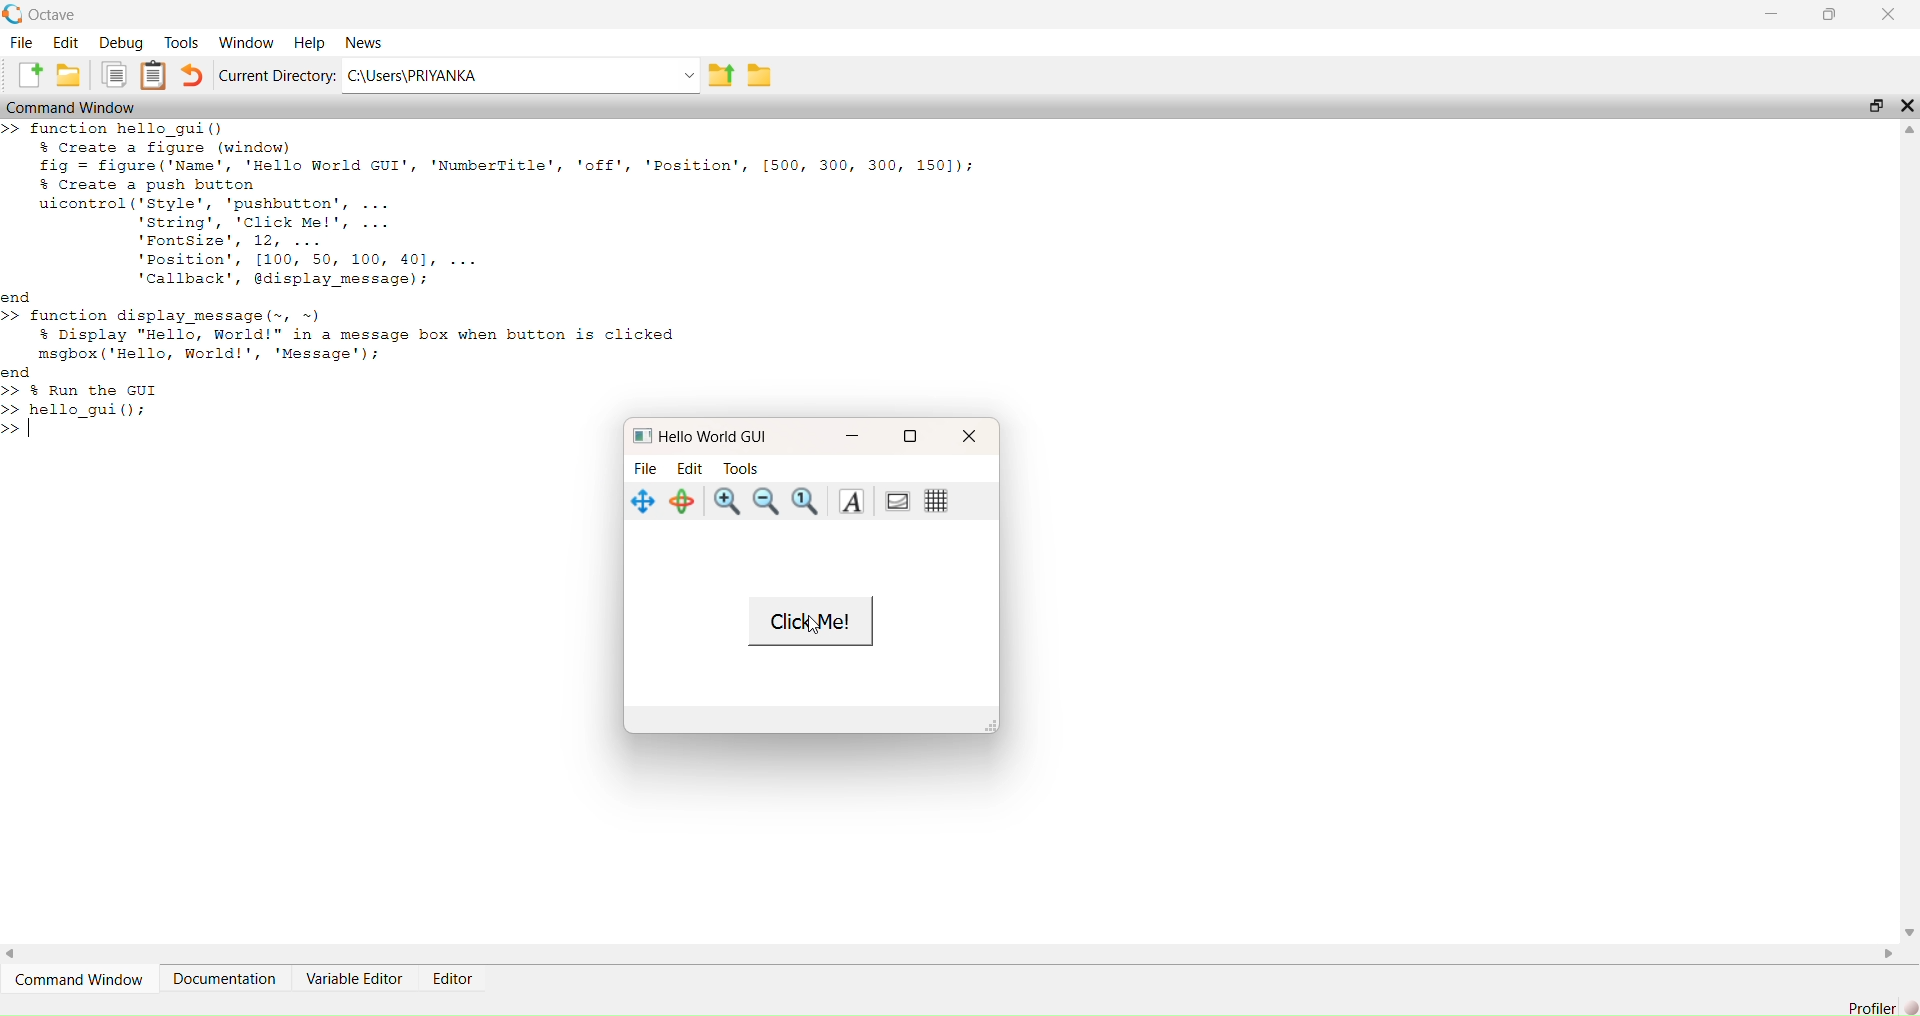  I want to click on Octave, so click(44, 12).